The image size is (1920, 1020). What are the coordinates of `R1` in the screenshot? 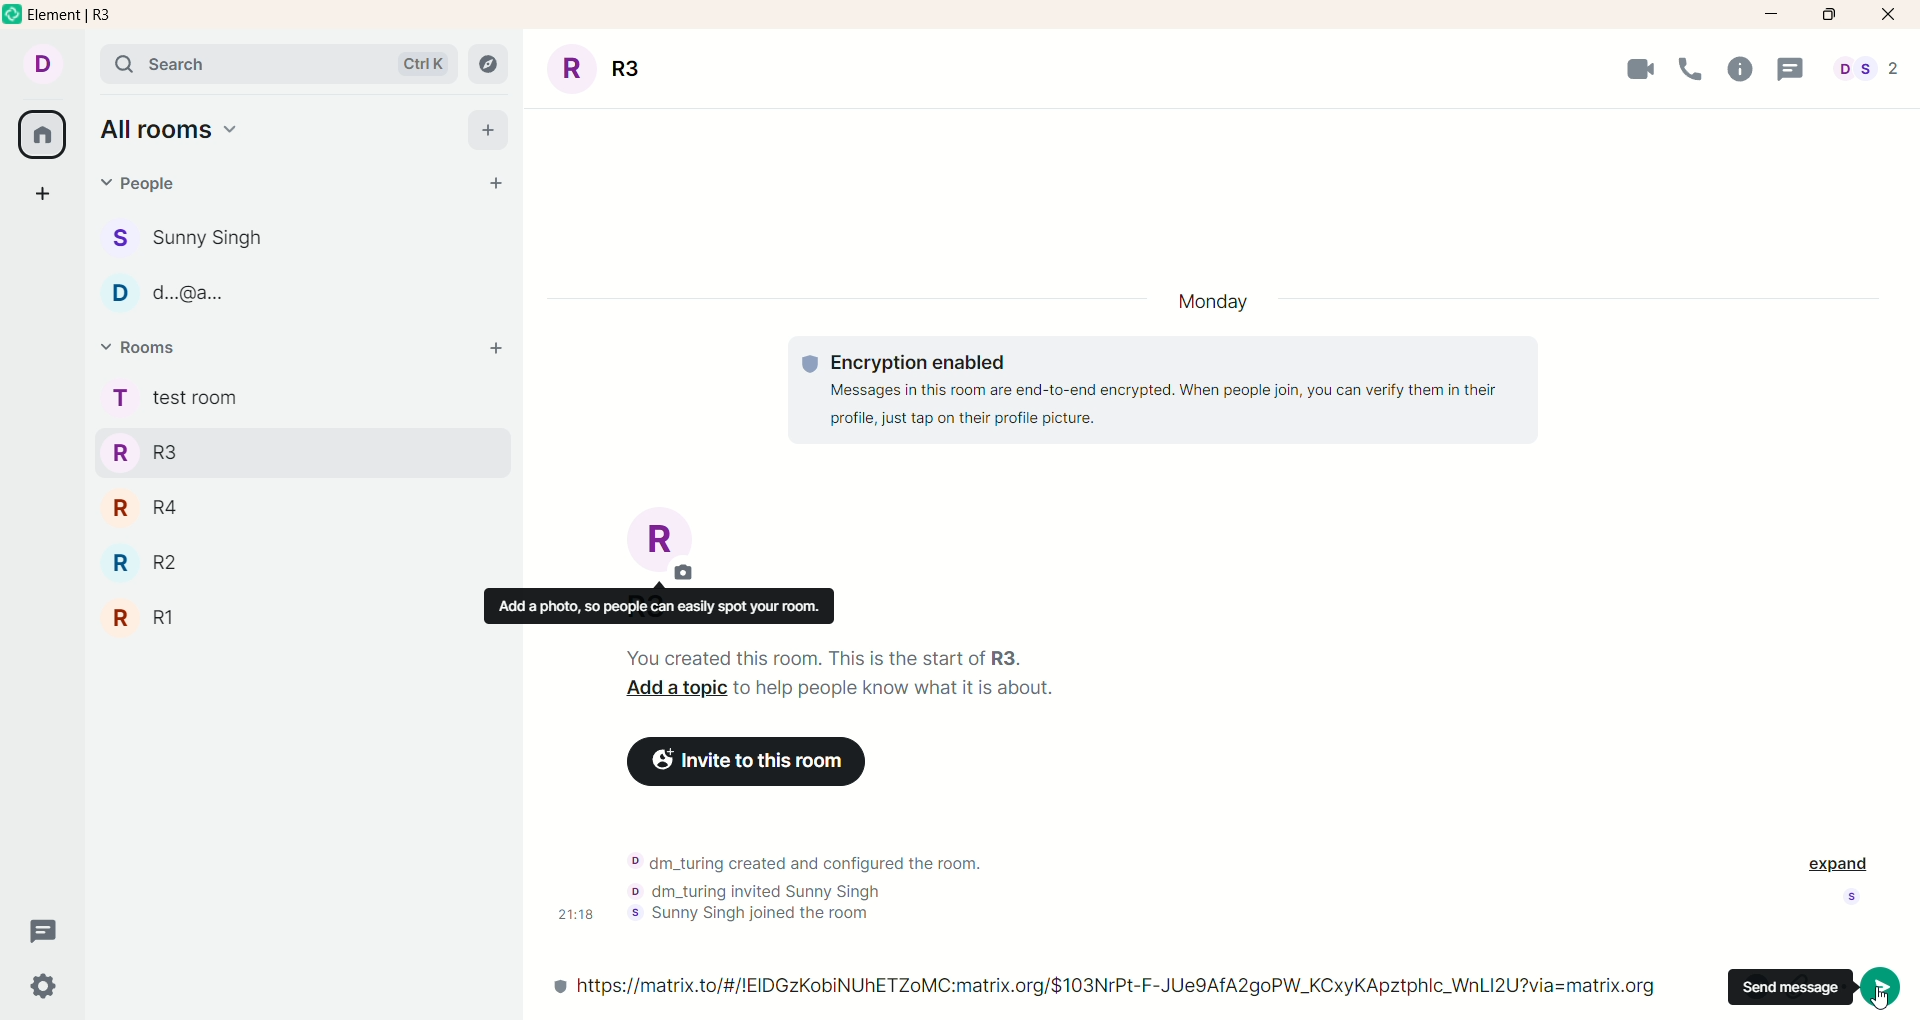 It's located at (164, 619).